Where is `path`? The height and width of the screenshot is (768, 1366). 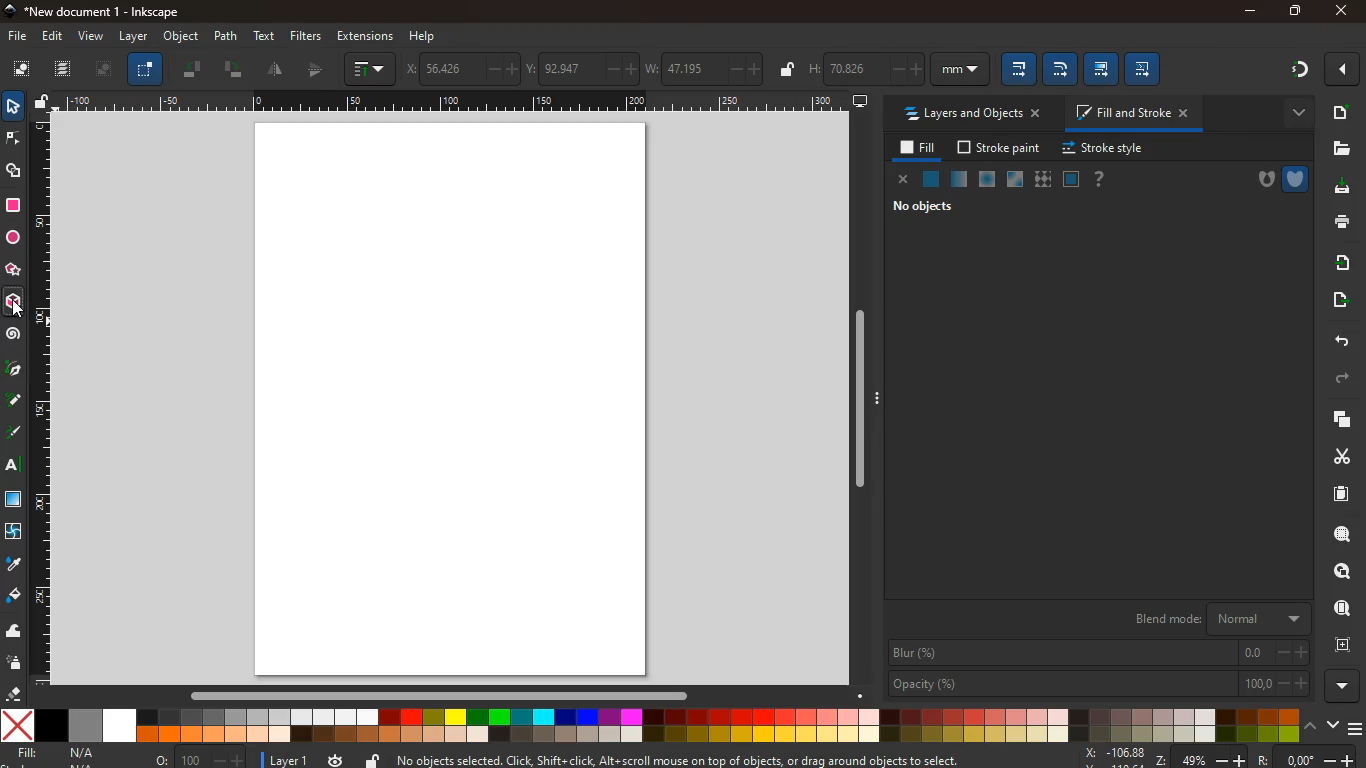
path is located at coordinates (226, 35).